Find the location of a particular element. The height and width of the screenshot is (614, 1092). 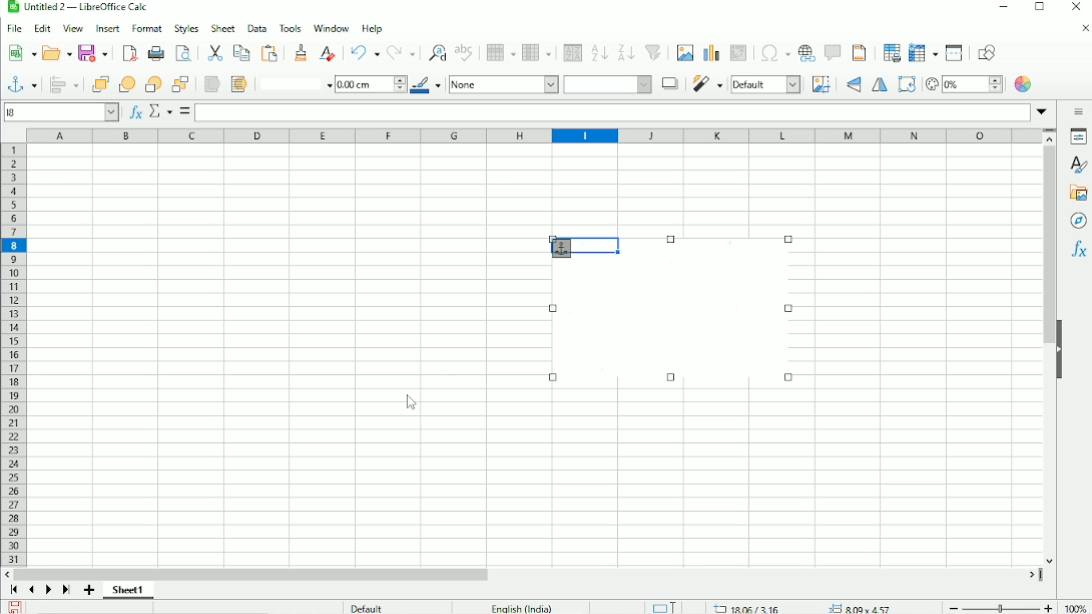

Sheet is located at coordinates (222, 28).